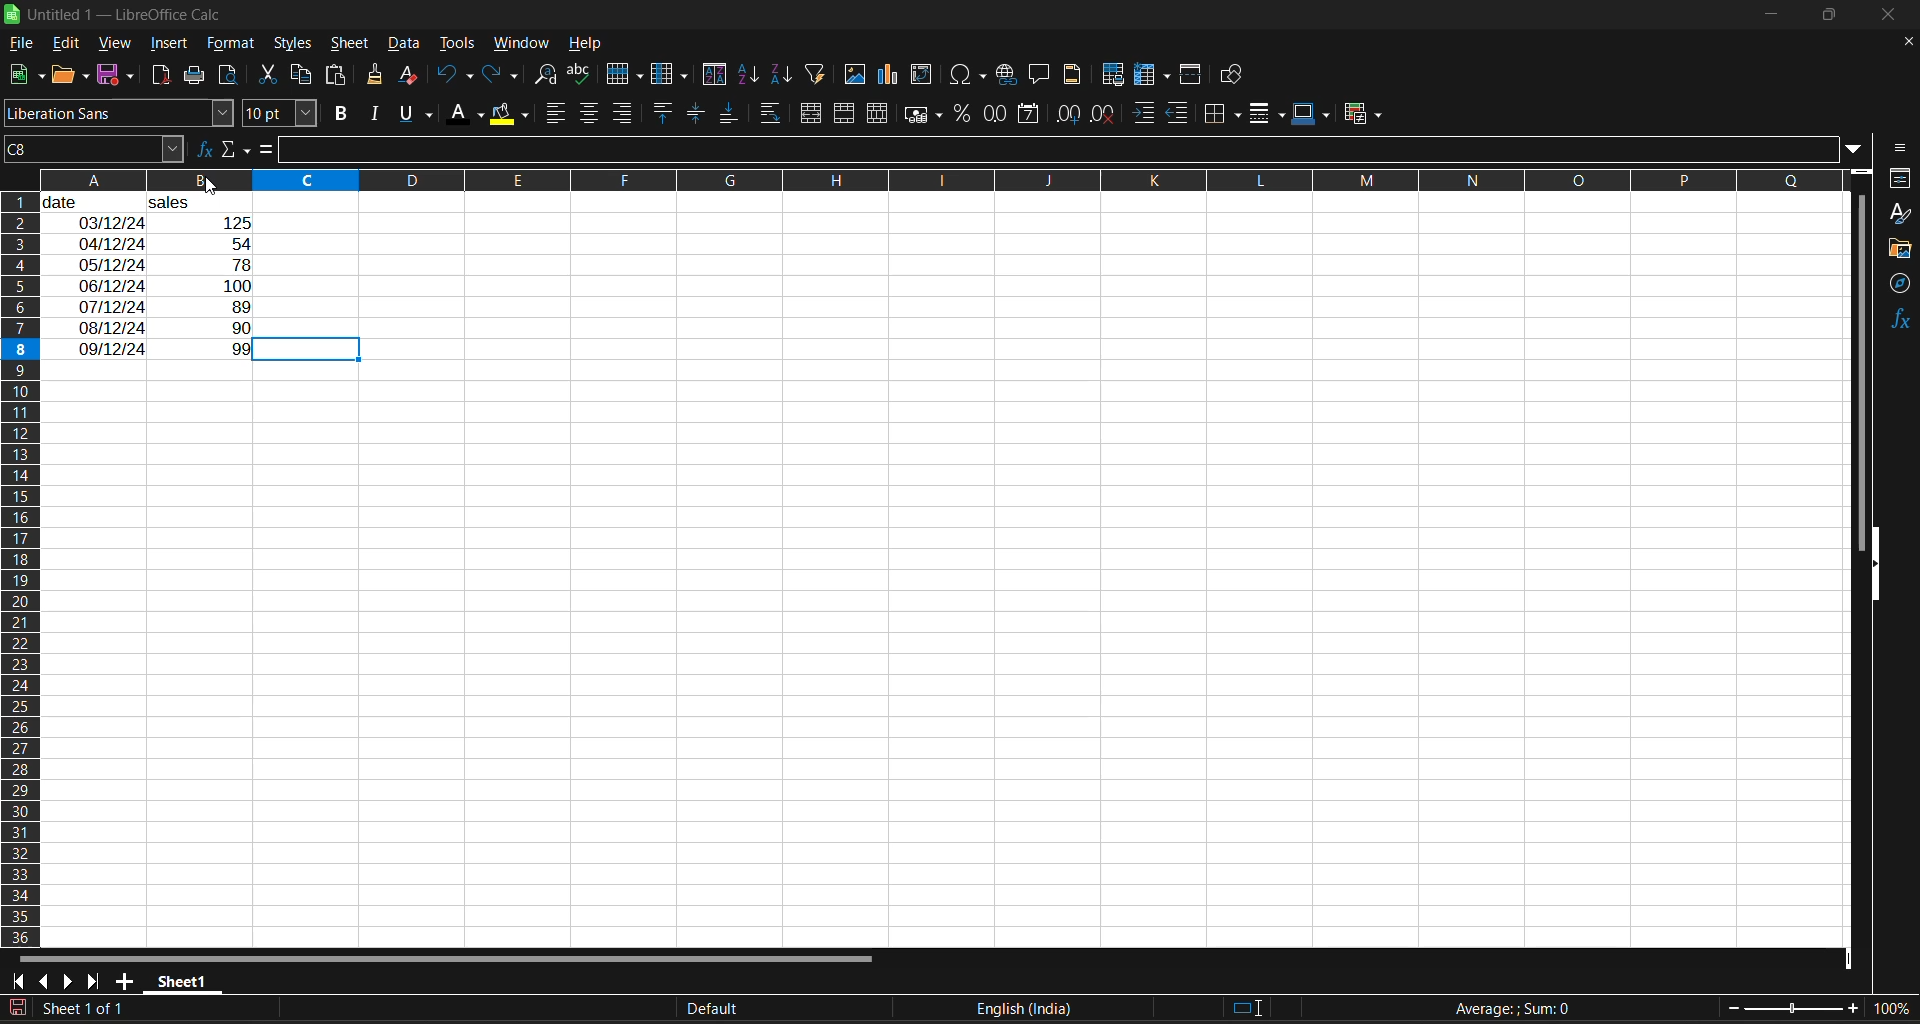 This screenshot has width=1920, height=1024. Describe the element at coordinates (174, 45) in the screenshot. I see `insert` at that location.